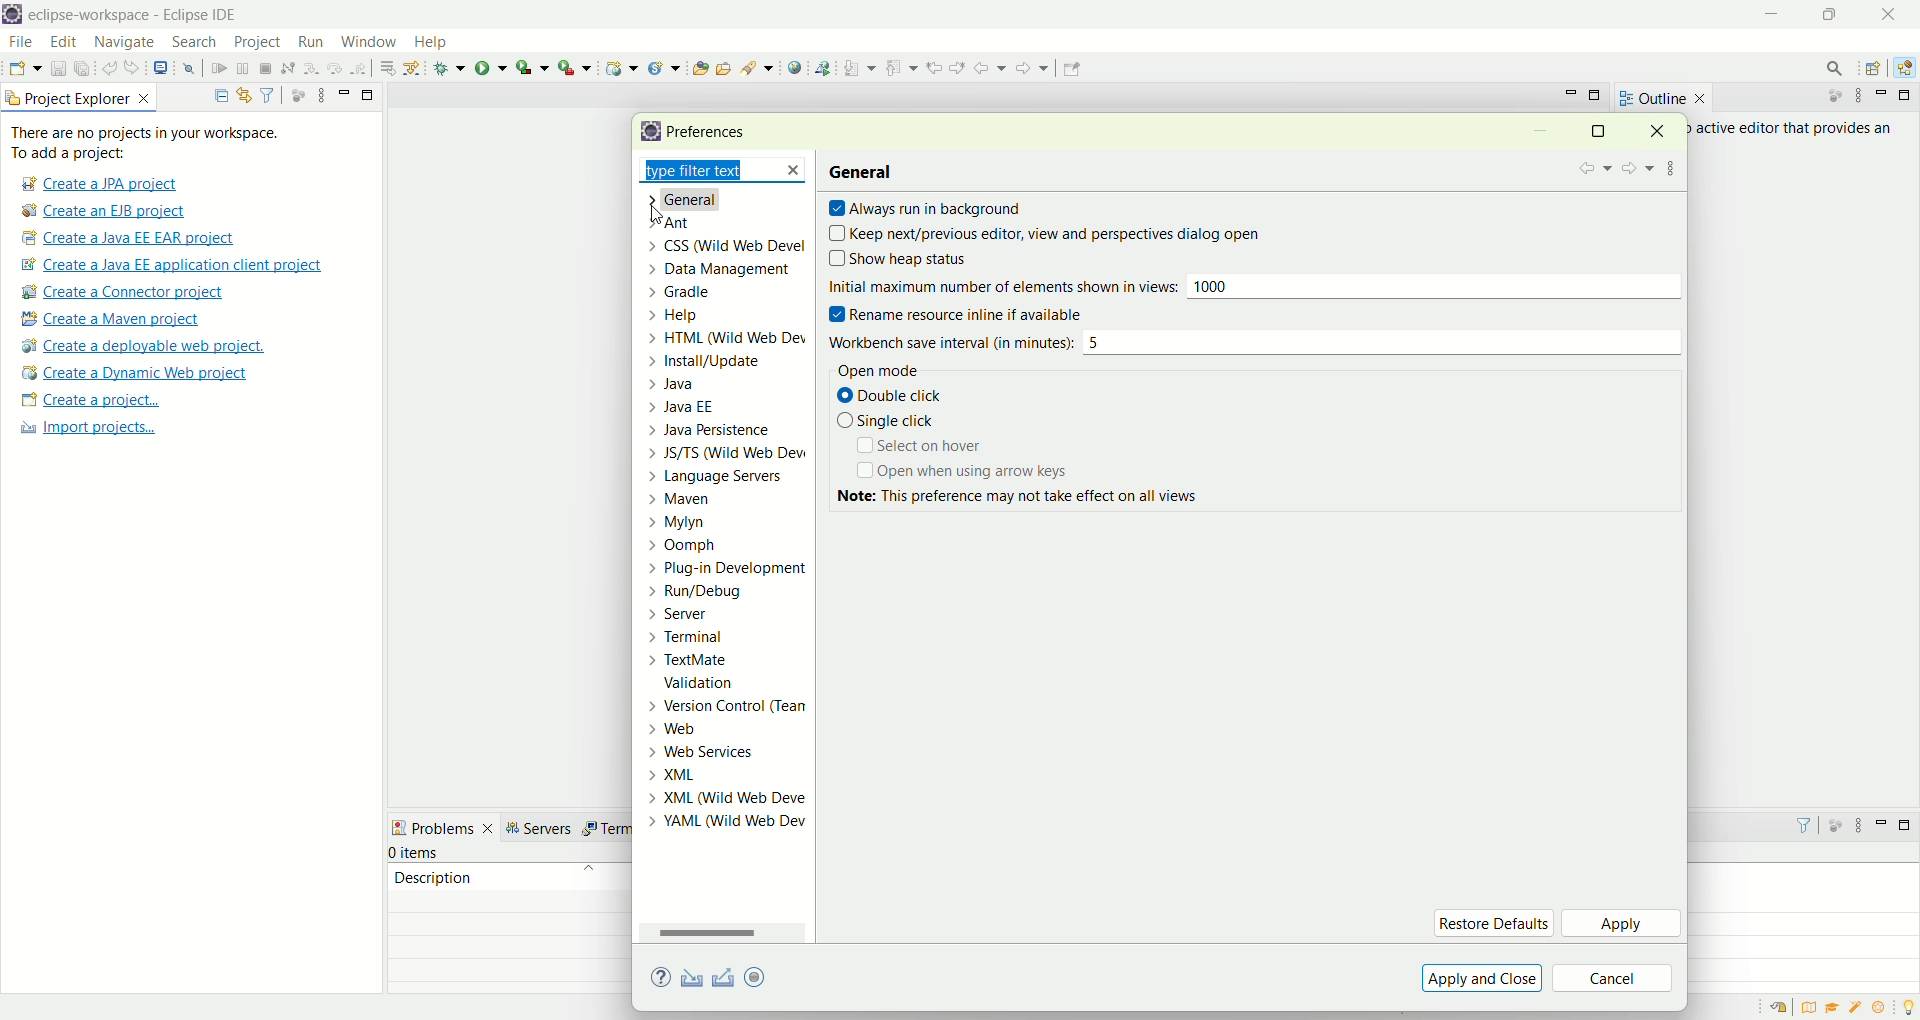 This screenshot has height=1020, width=1920. I want to click on view menu, so click(1857, 830).